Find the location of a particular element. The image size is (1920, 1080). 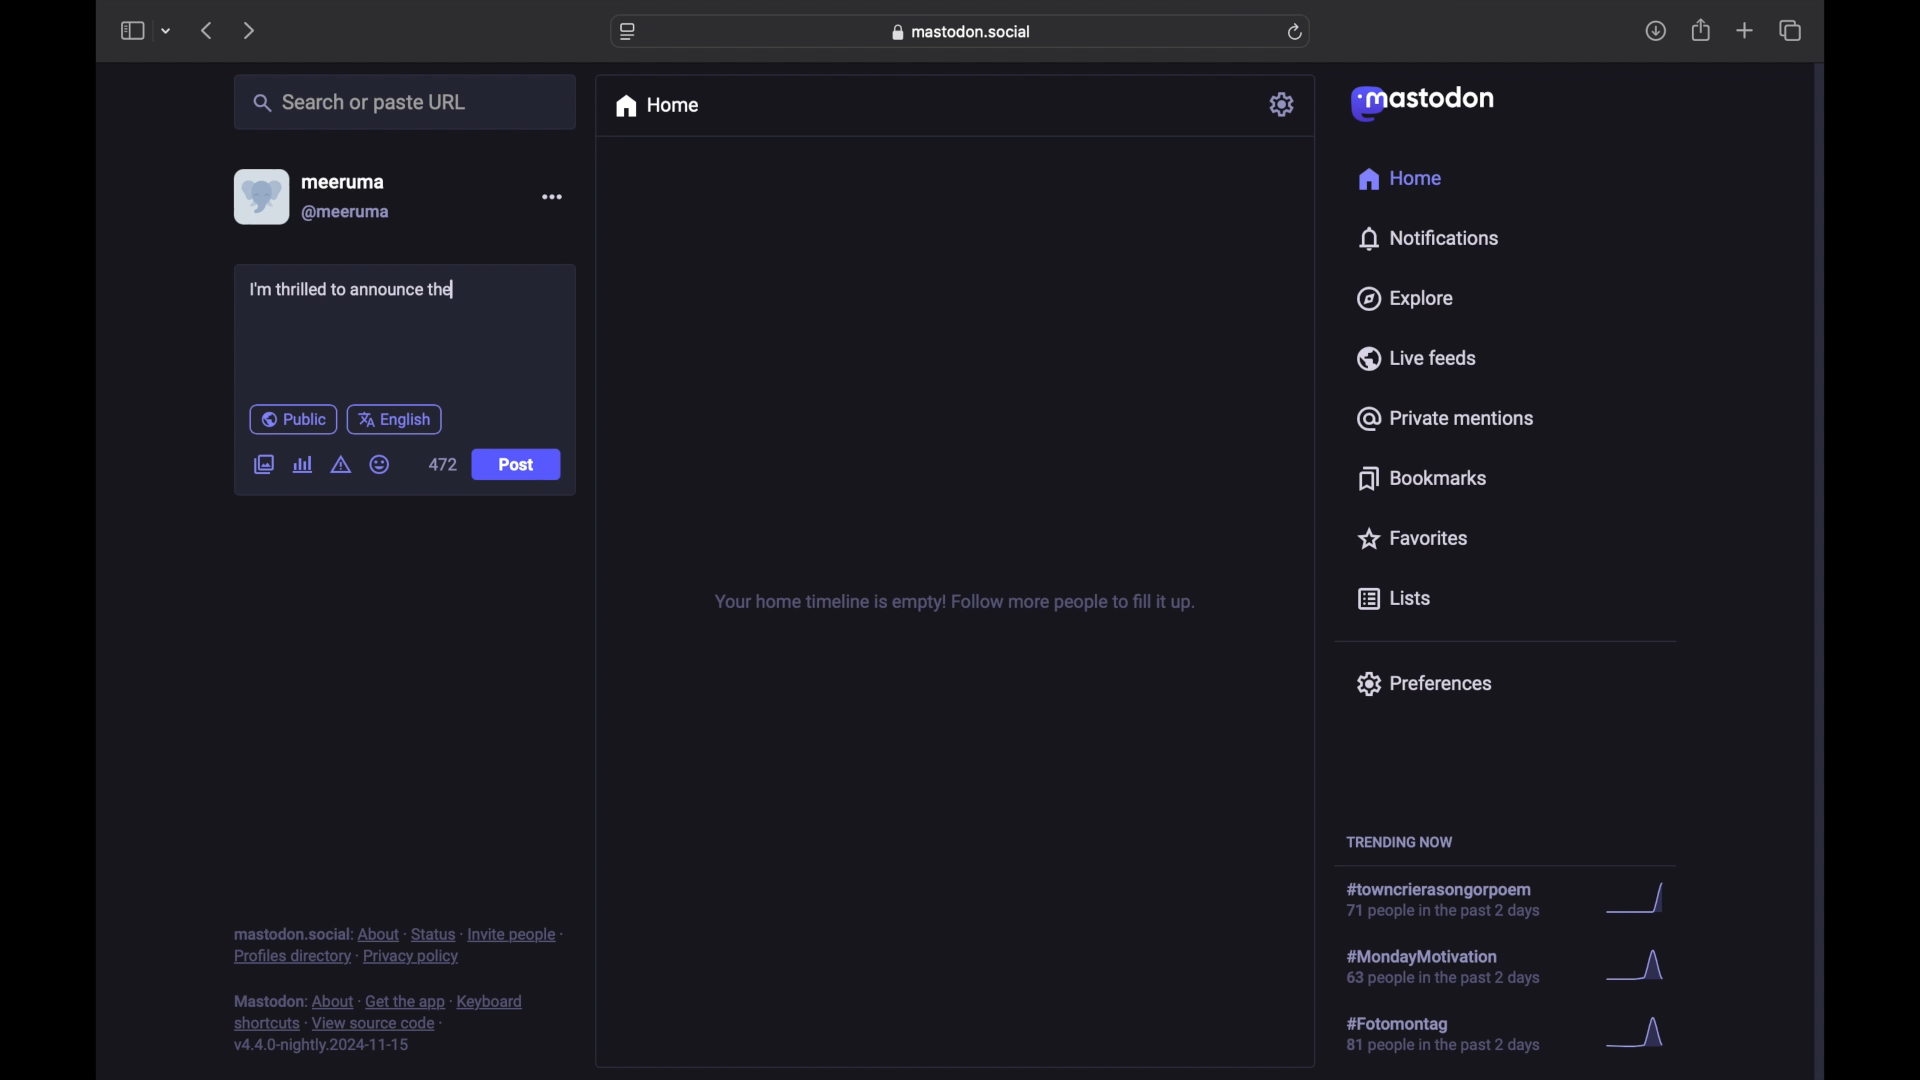

live feeds is located at coordinates (1415, 357).